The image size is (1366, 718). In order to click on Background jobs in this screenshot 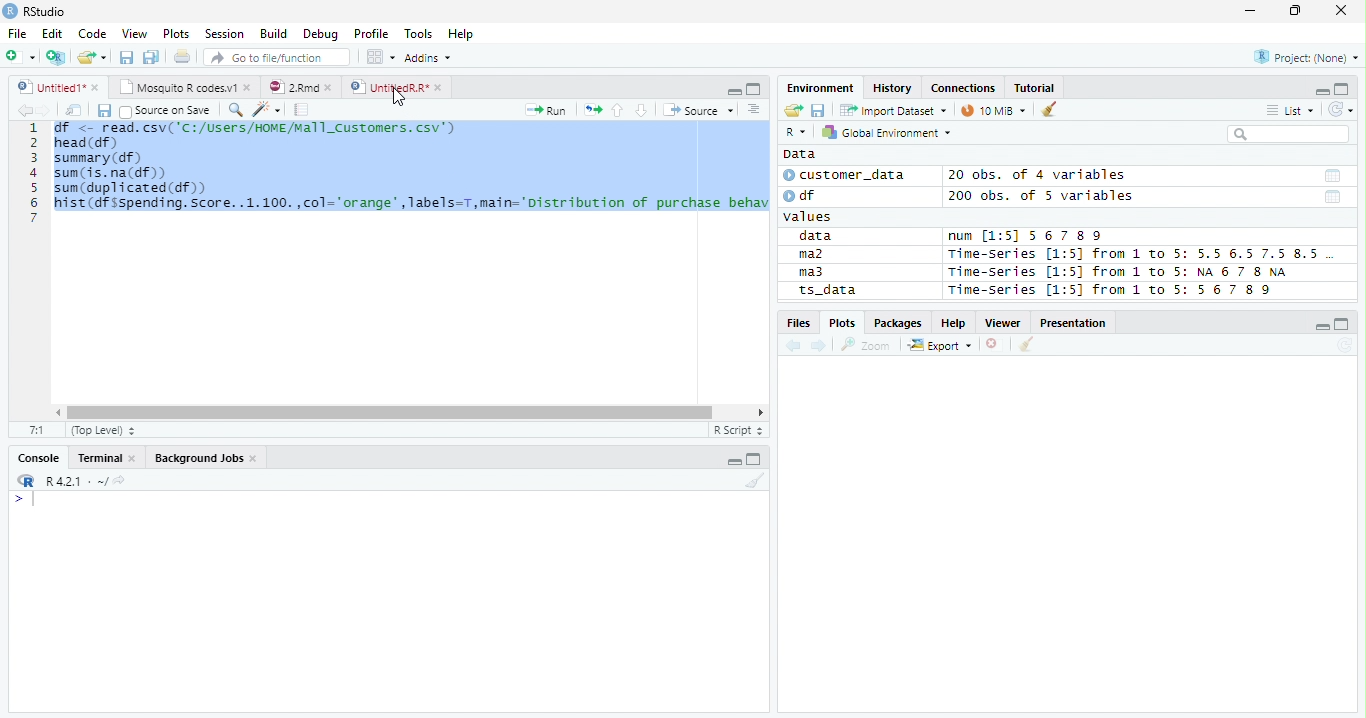, I will do `click(206, 460)`.